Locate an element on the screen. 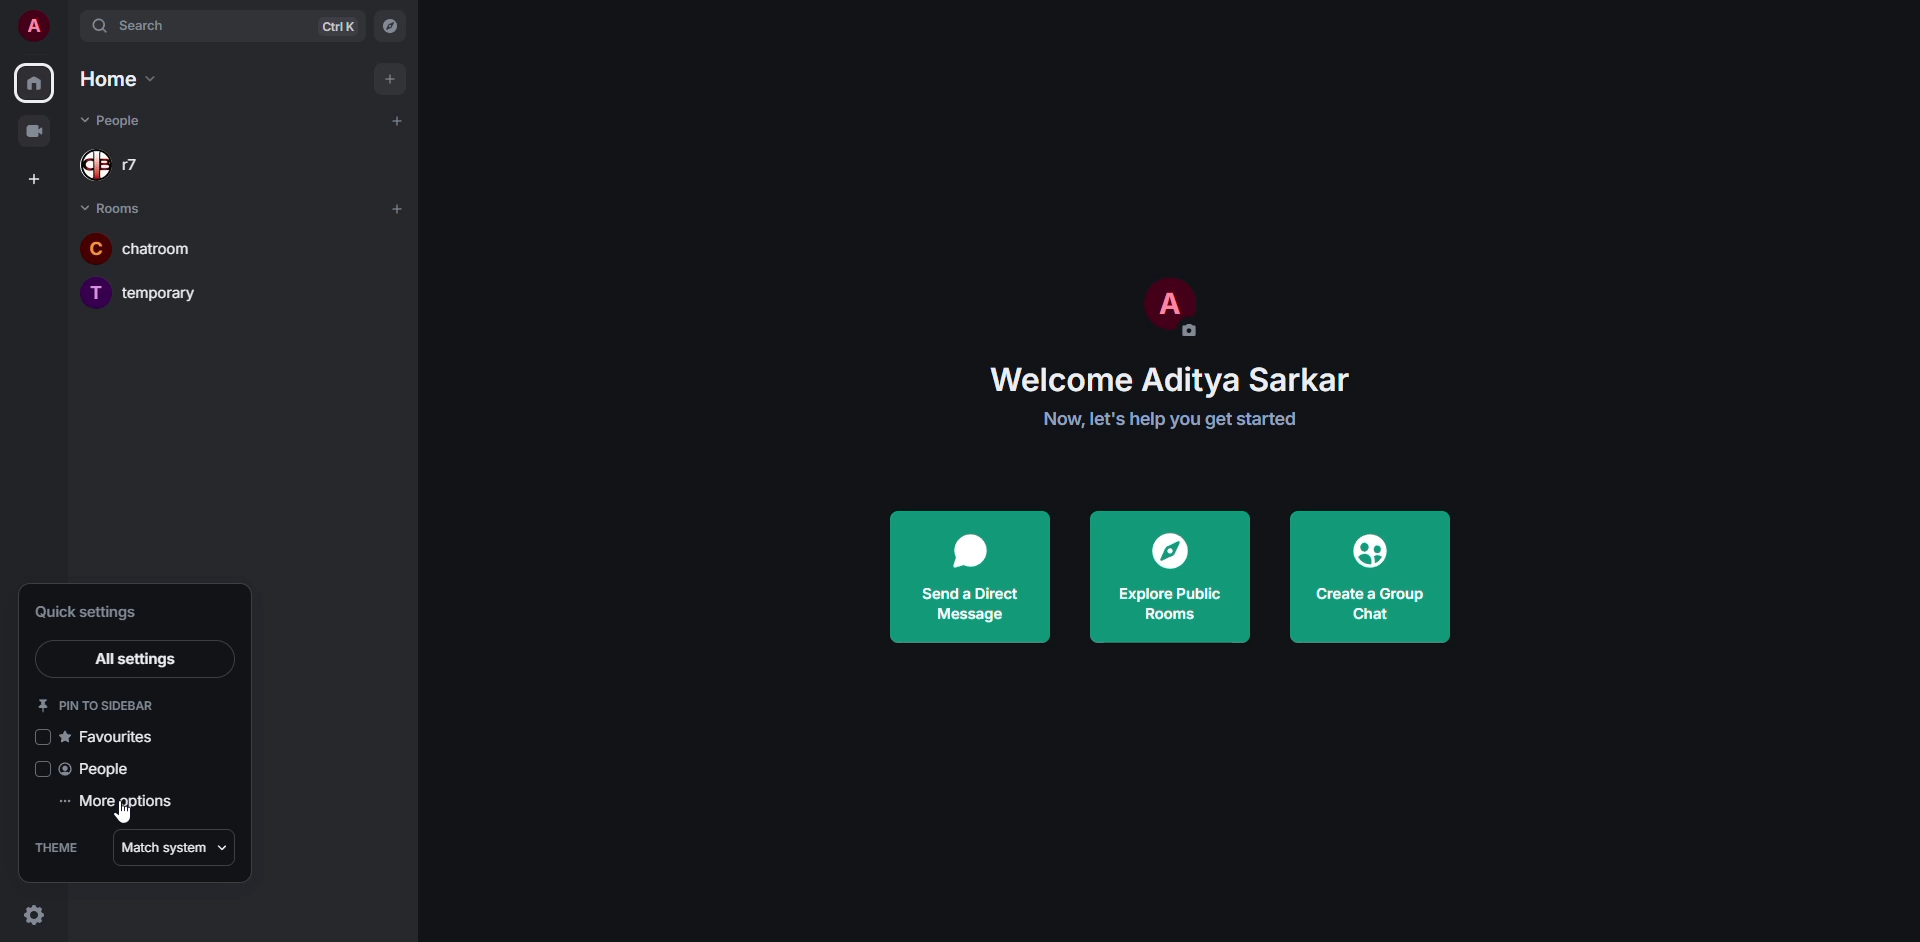 Image resolution: width=1920 pixels, height=942 pixels. video room is located at coordinates (36, 130).